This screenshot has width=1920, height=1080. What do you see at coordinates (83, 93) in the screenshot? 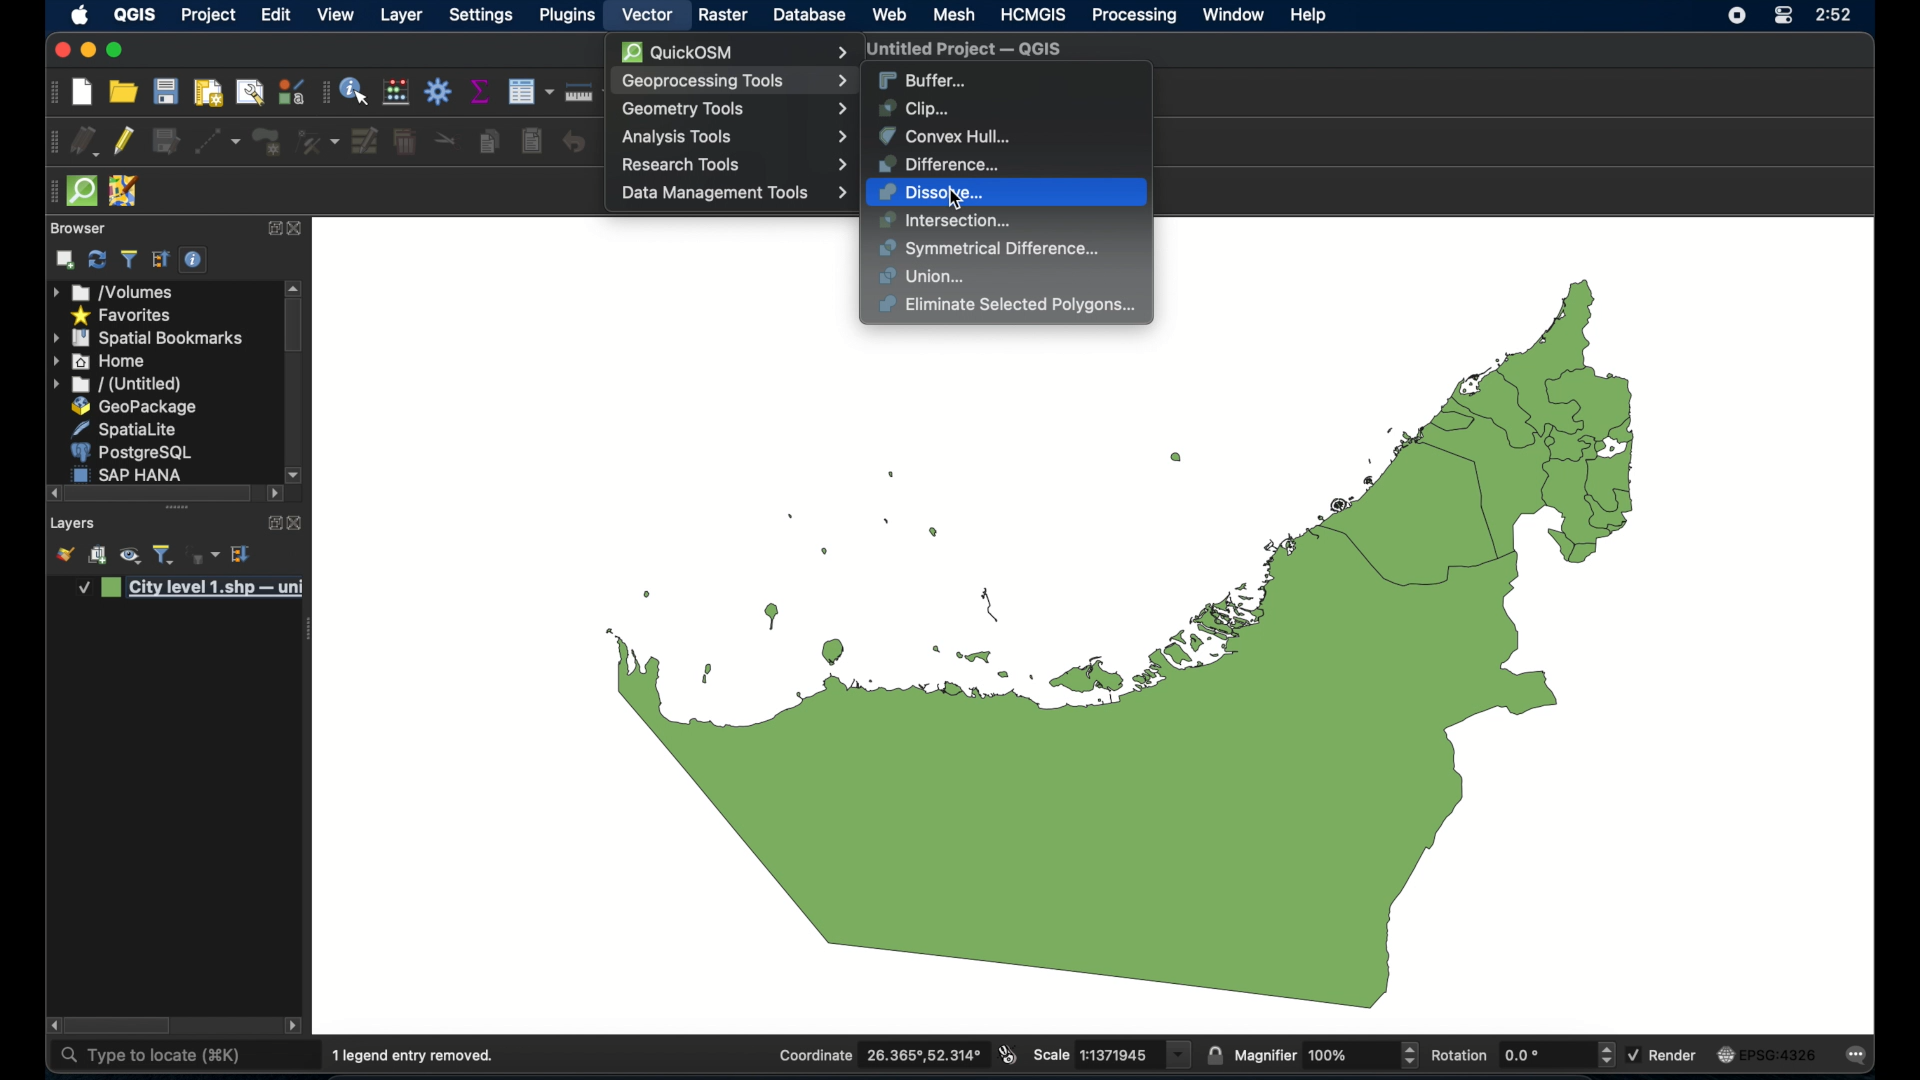
I see `new project` at bounding box center [83, 93].